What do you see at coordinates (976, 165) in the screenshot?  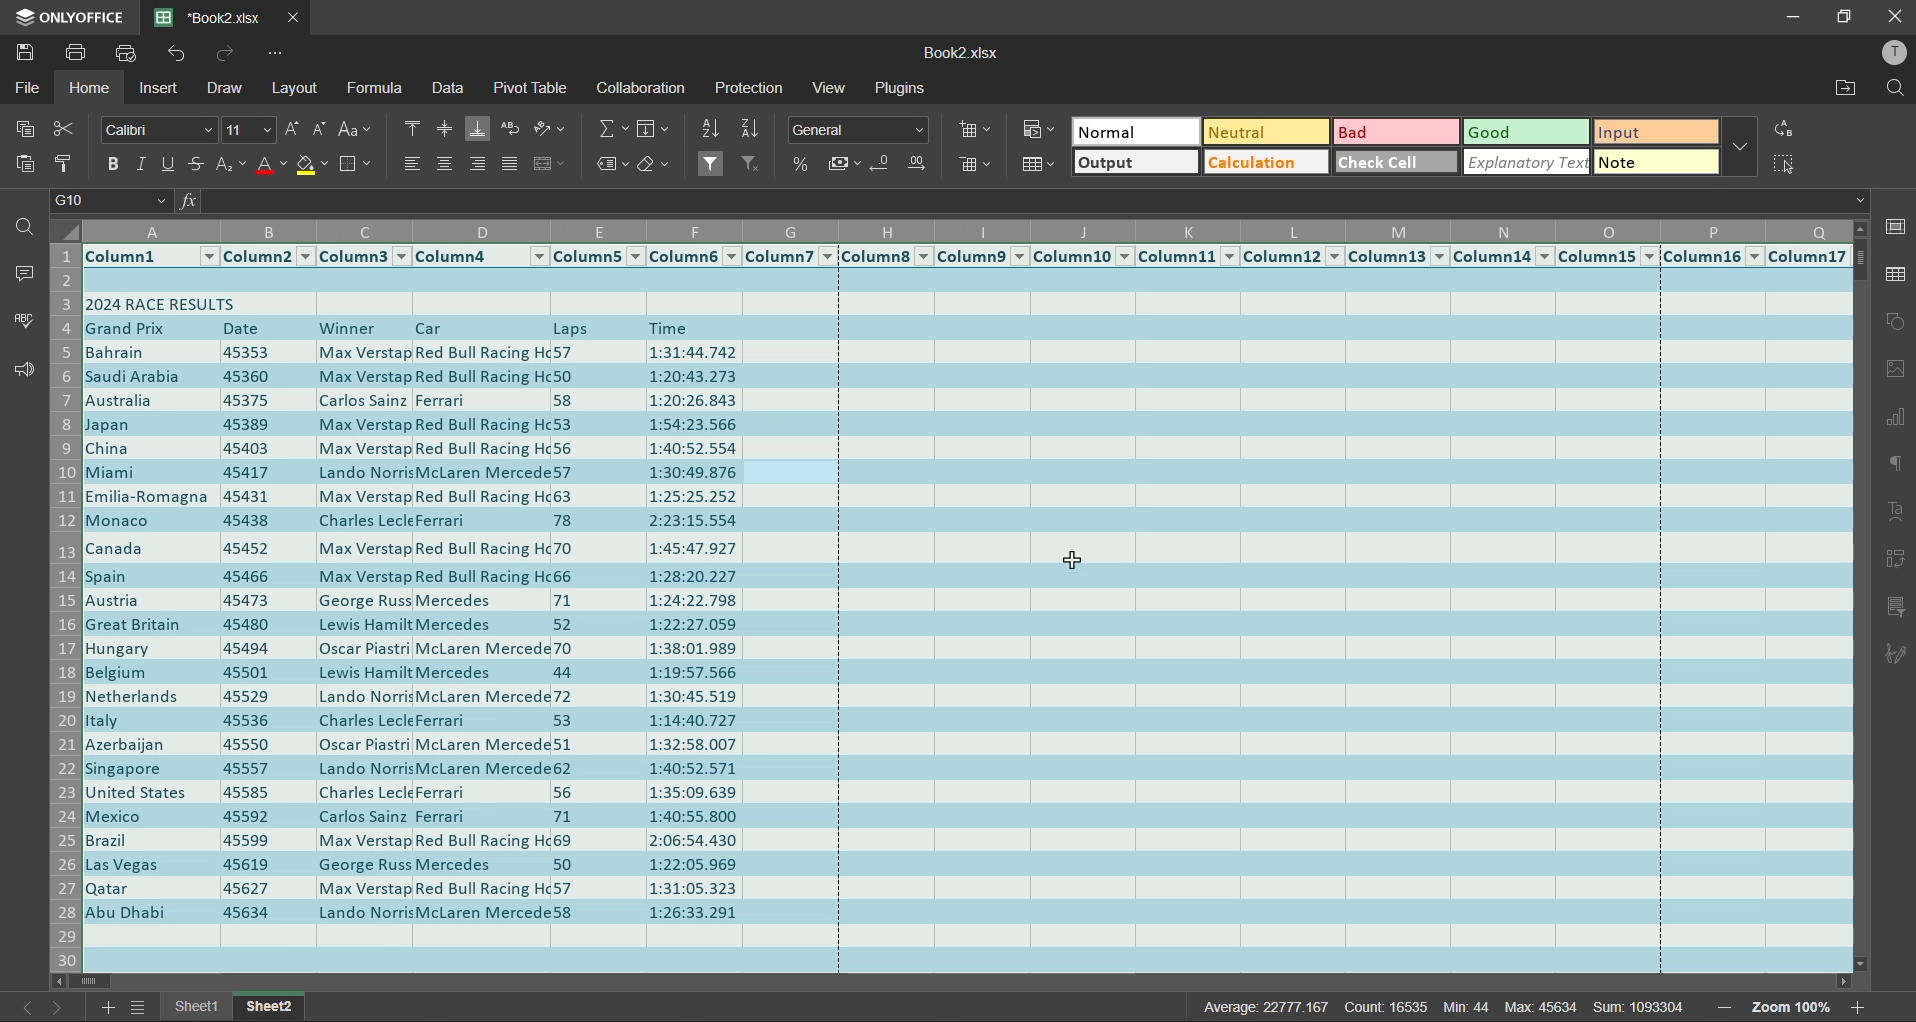 I see `delete cells` at bounding box center [976, 165].